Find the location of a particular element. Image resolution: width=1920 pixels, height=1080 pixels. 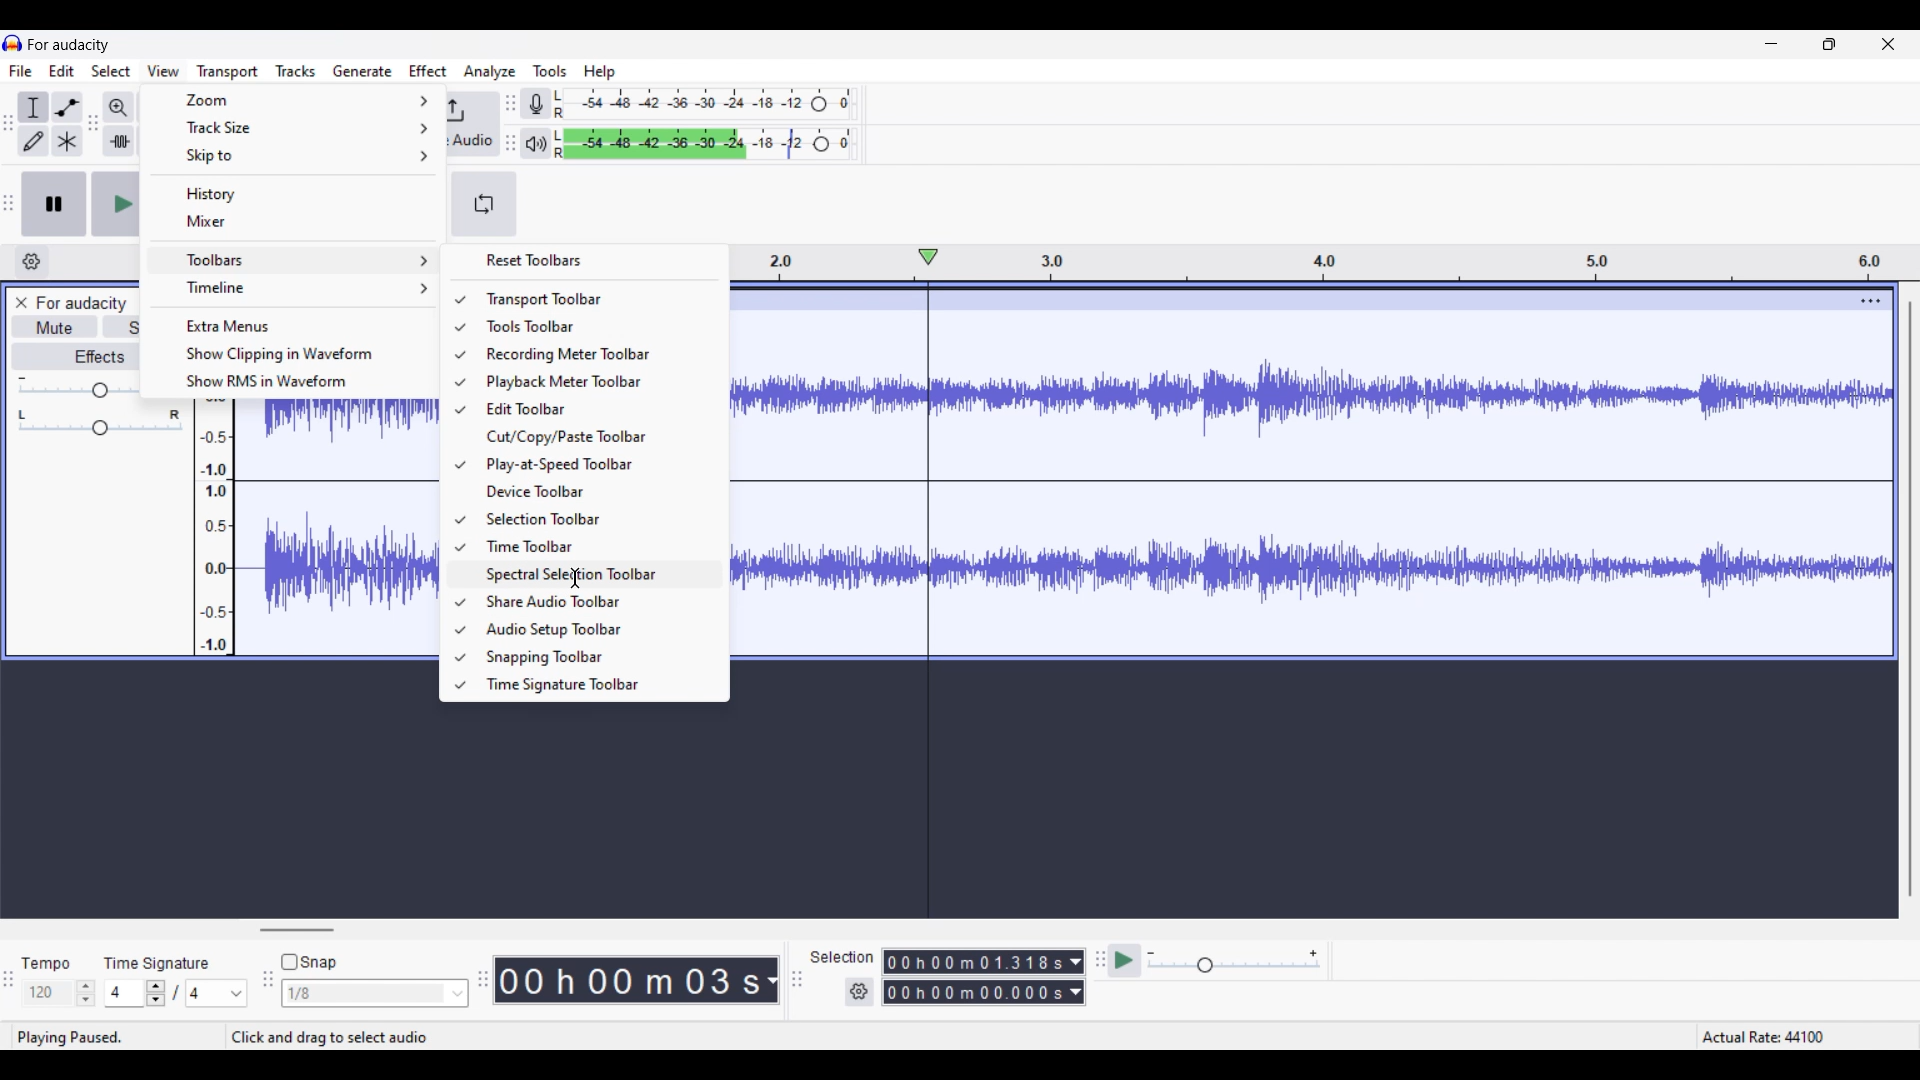

Timeline settings is located at coordinates (32, 262).